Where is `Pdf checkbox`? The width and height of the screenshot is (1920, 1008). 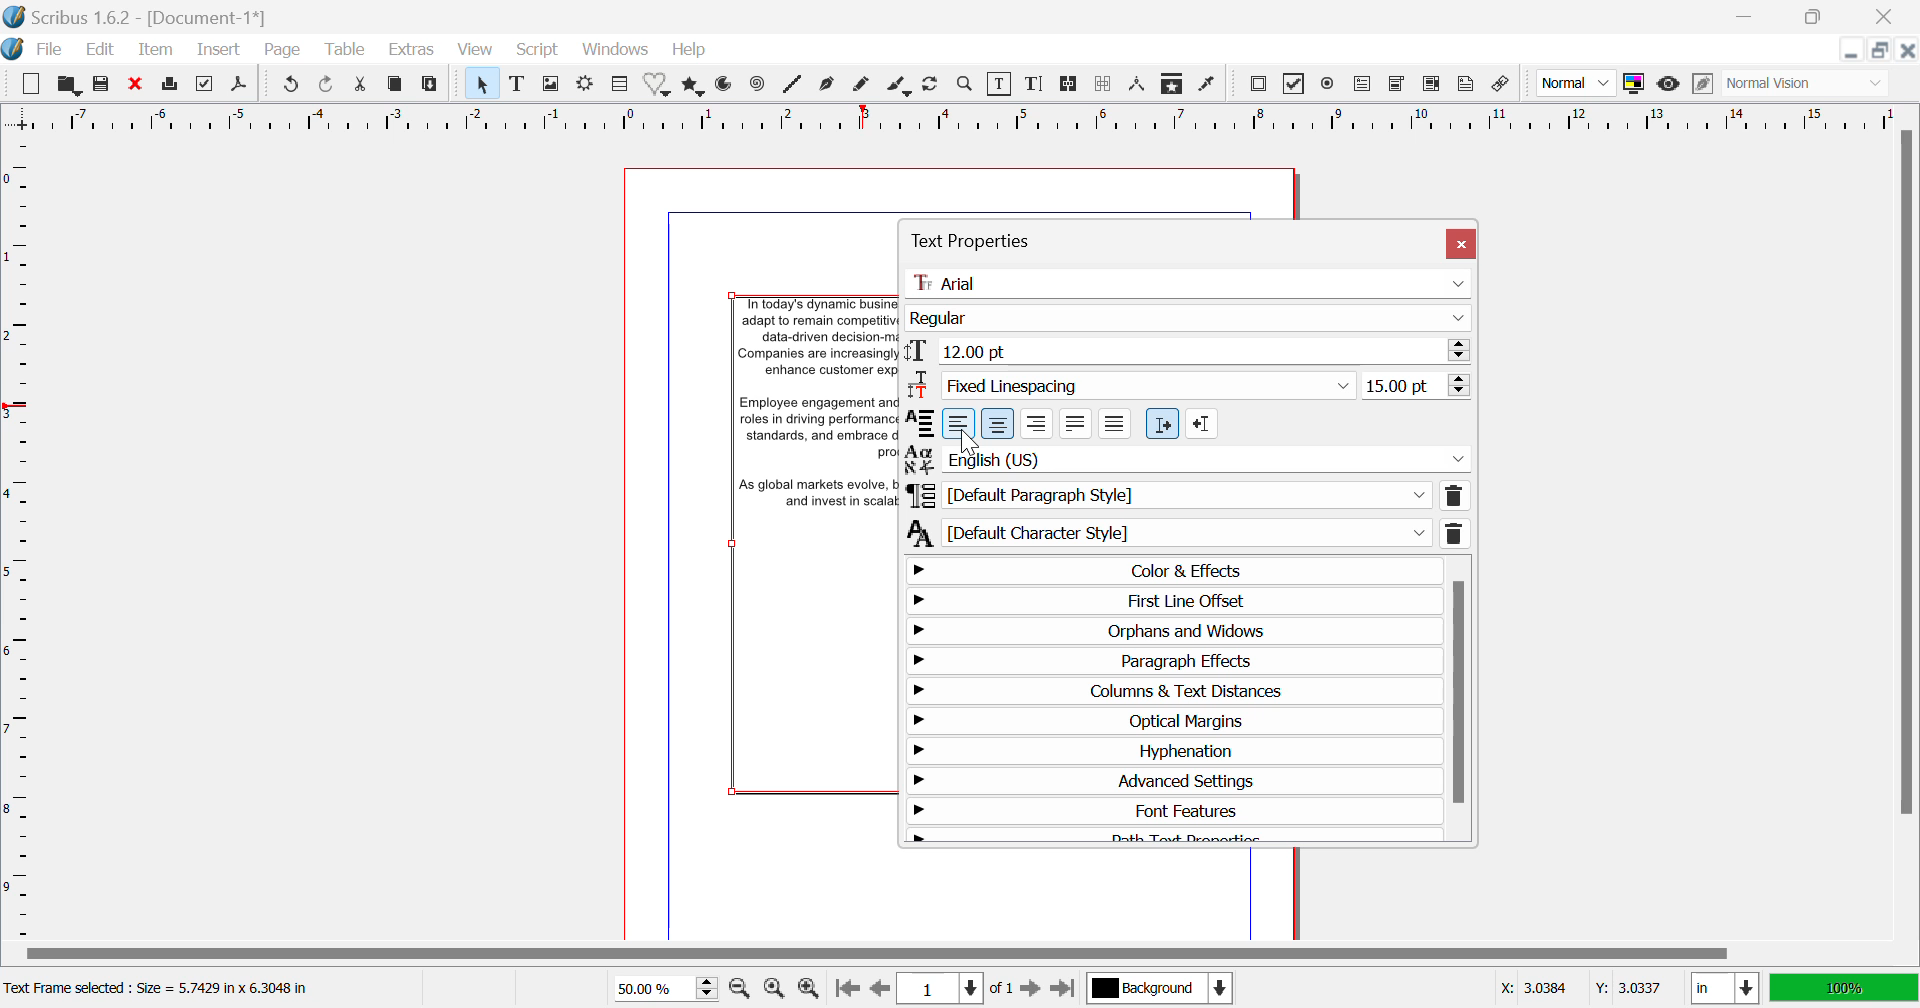
Pdf checkbox is located at coordinates (1295, 84).